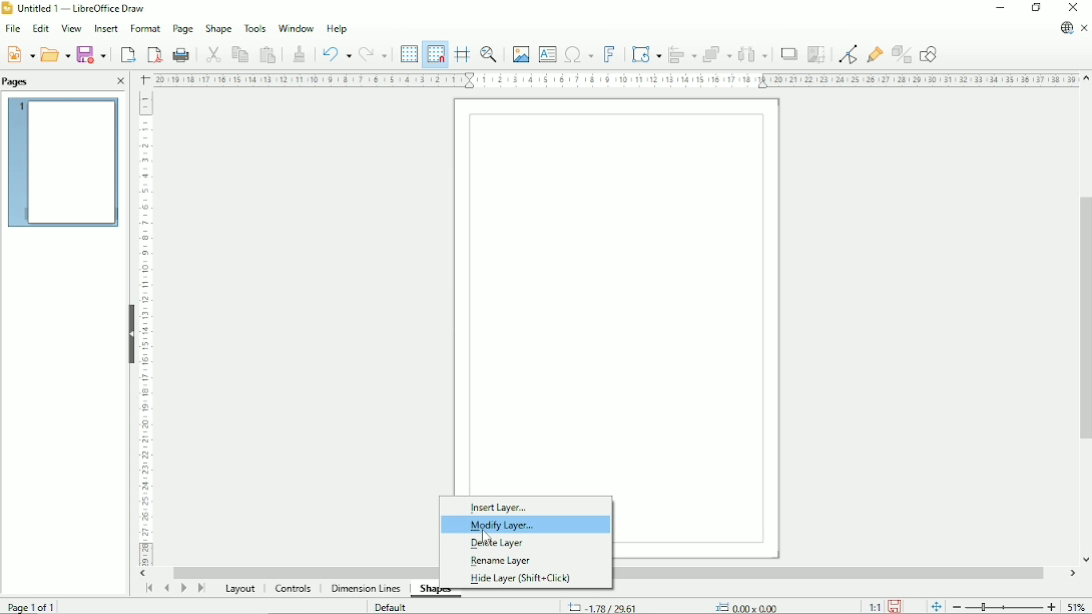 This screenshot has height=614, width=1092. What do you see at coordinates (408, 54) in the screenshot?
I see `Display grid` at bounding box center [408, 54].